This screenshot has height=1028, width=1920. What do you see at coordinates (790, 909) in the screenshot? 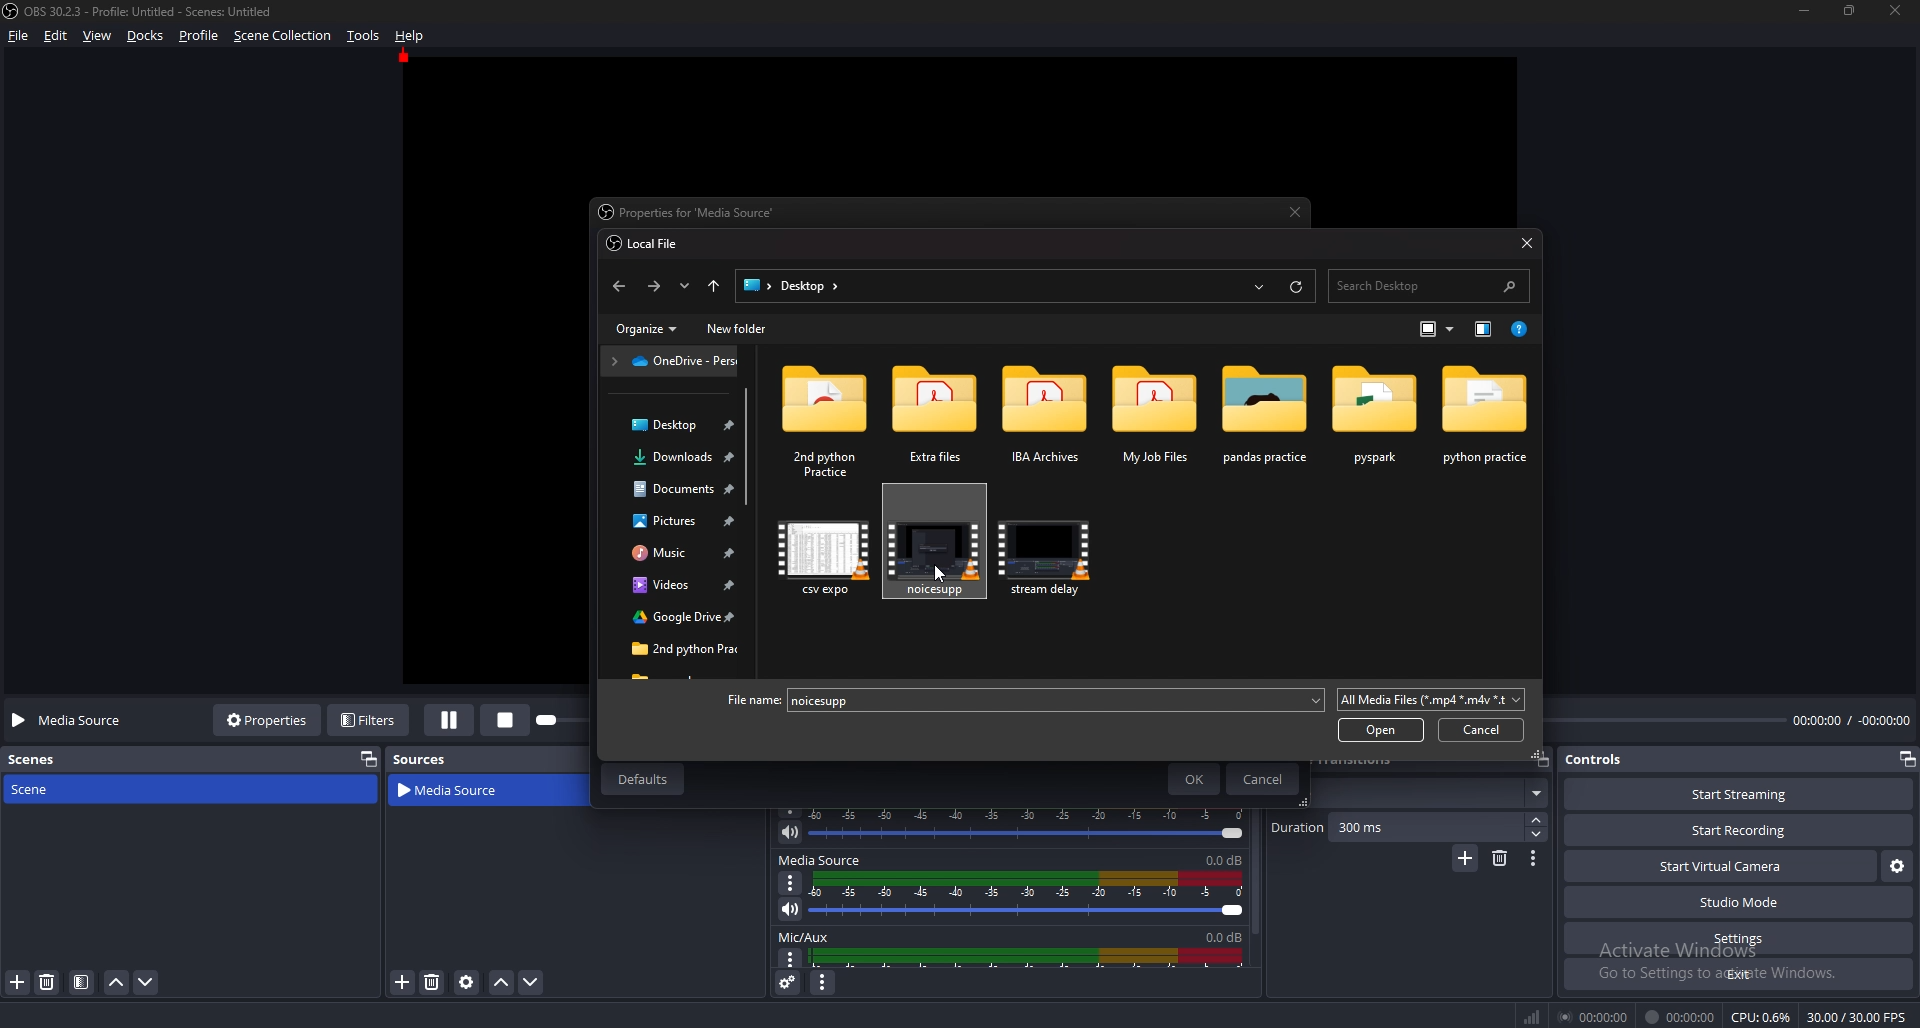
I see `mute` at bounding box center [790, 909].